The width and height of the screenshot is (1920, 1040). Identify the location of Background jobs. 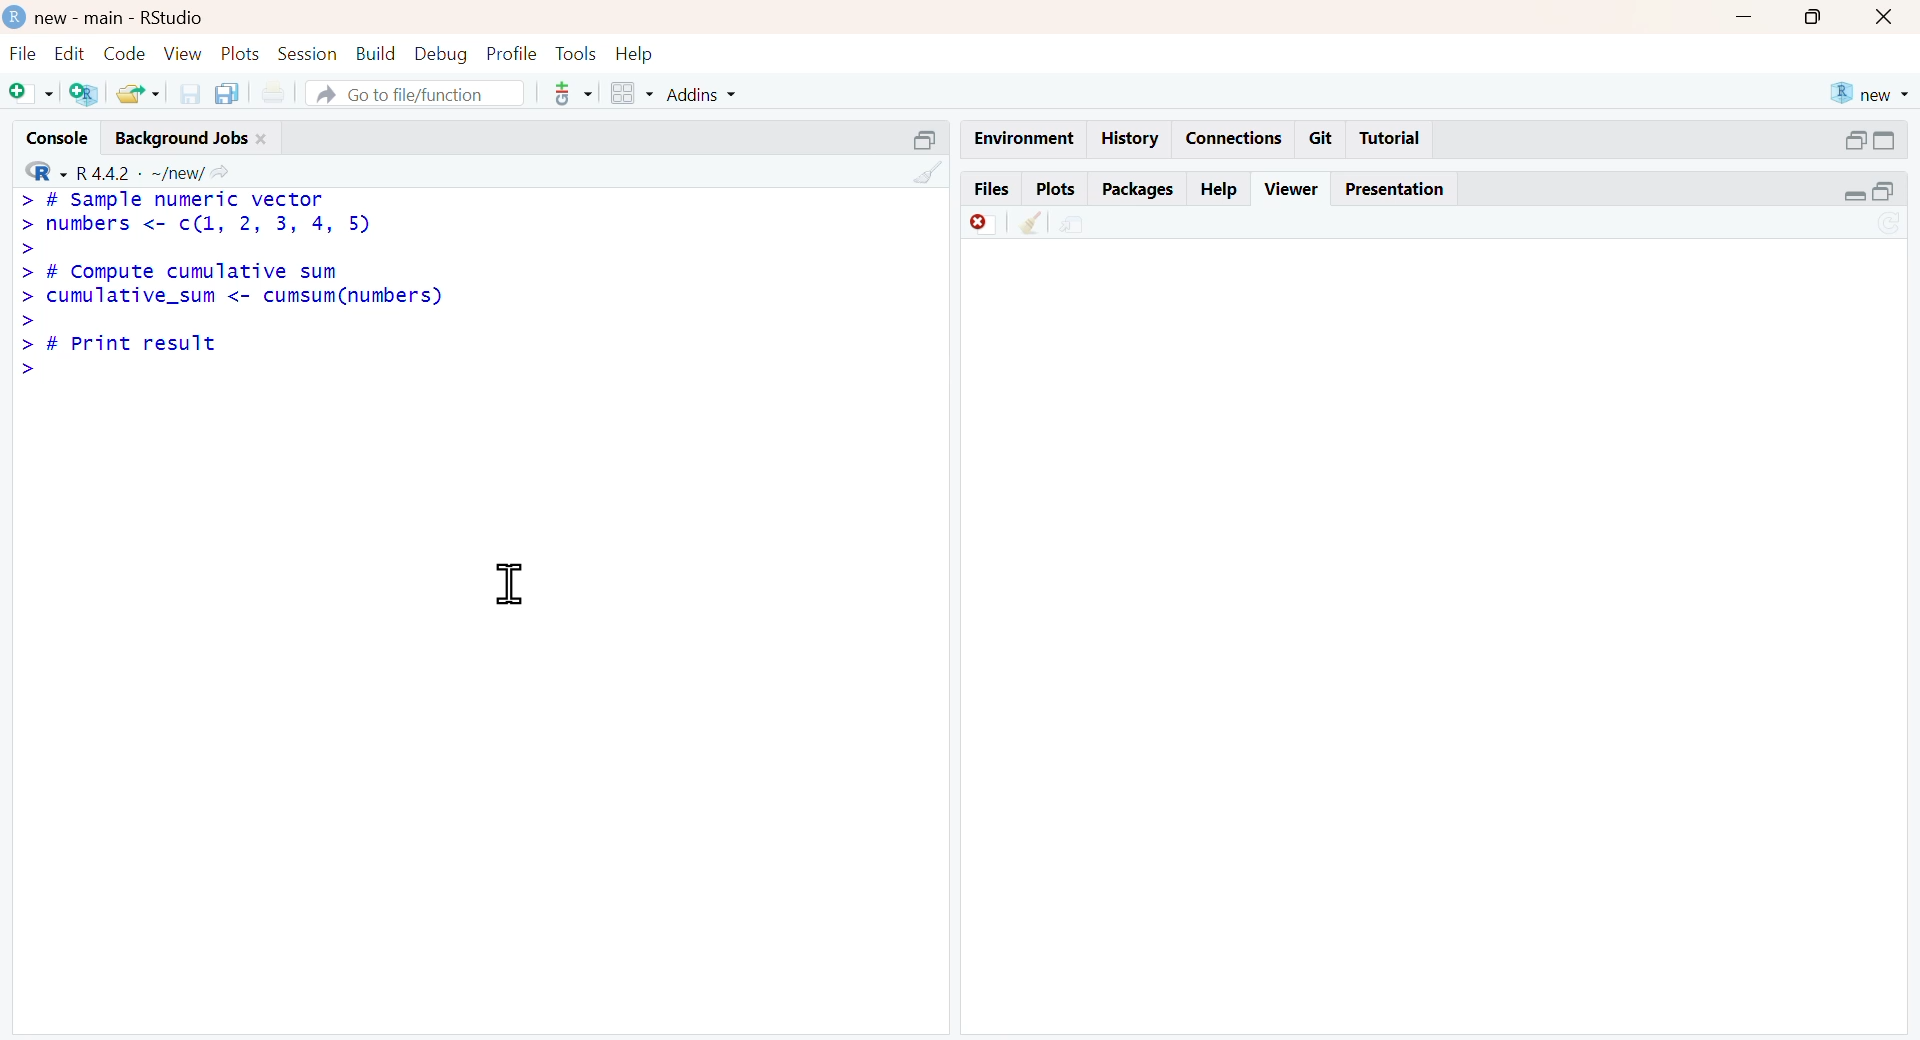
(183, 139).